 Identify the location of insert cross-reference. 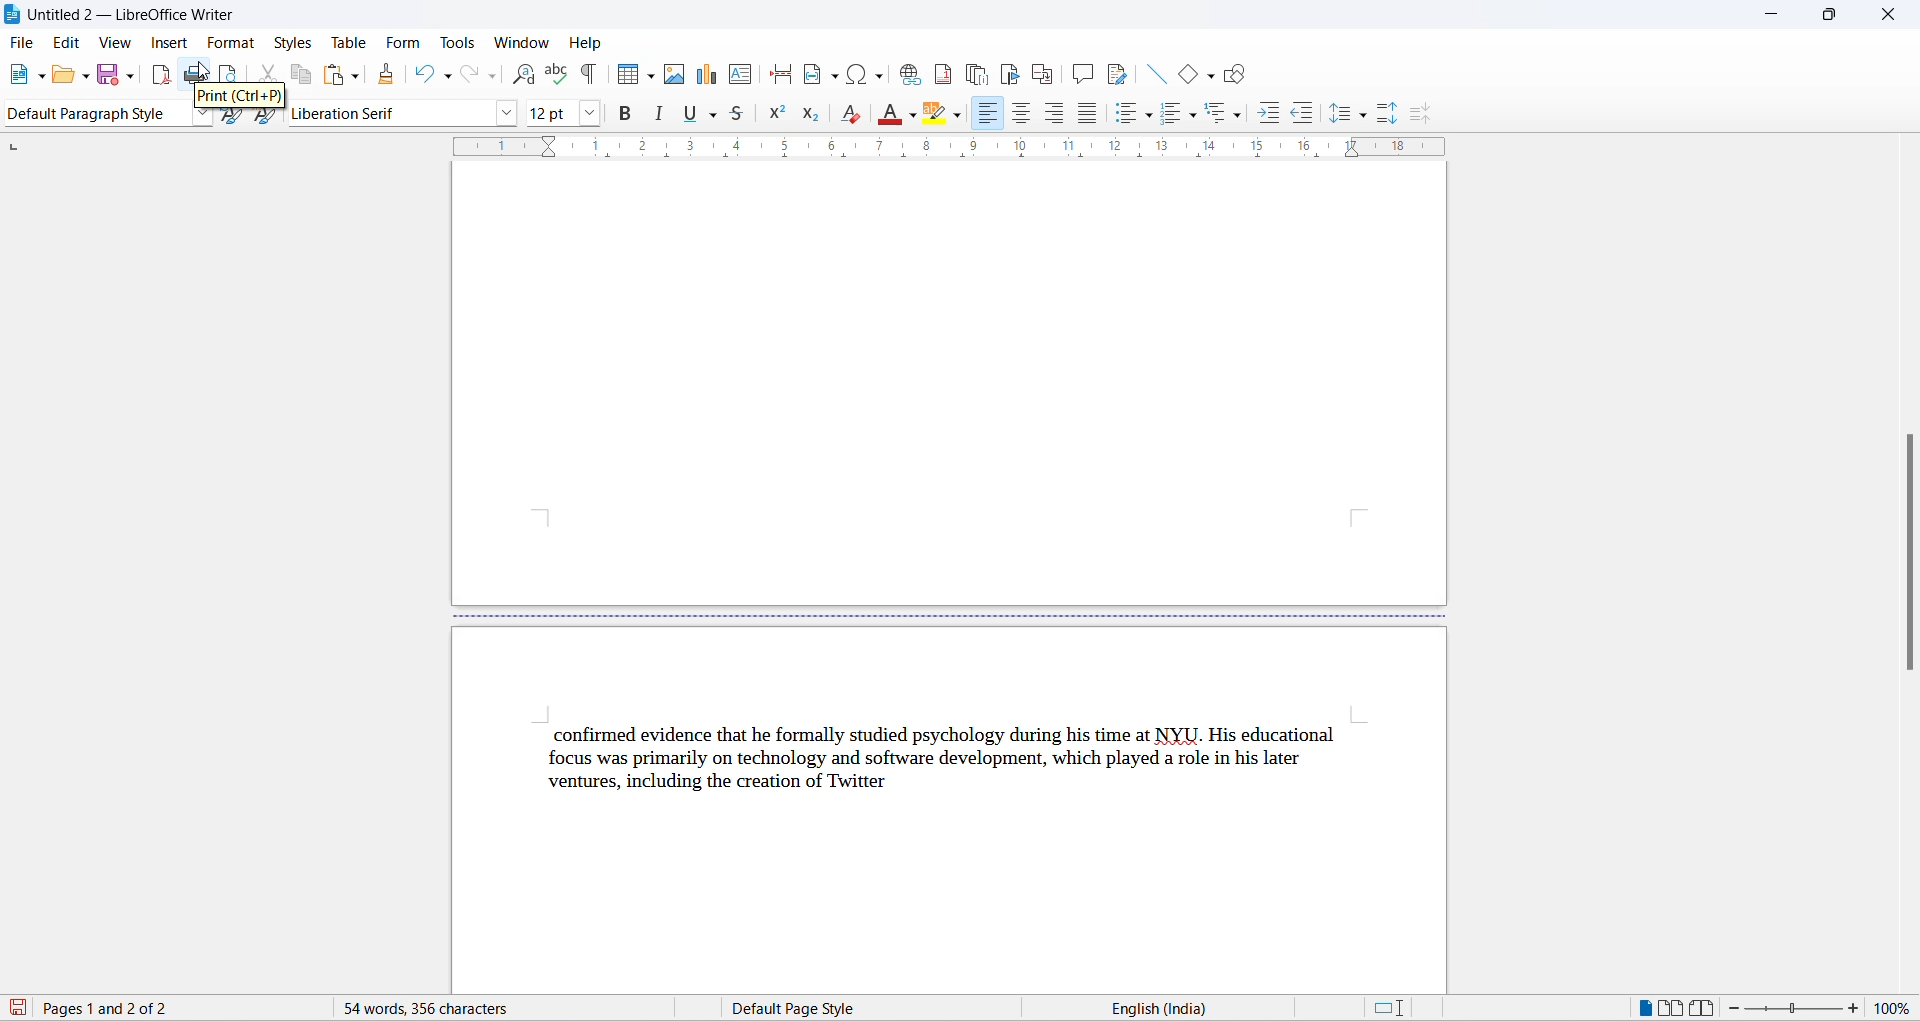
(1042, 73).